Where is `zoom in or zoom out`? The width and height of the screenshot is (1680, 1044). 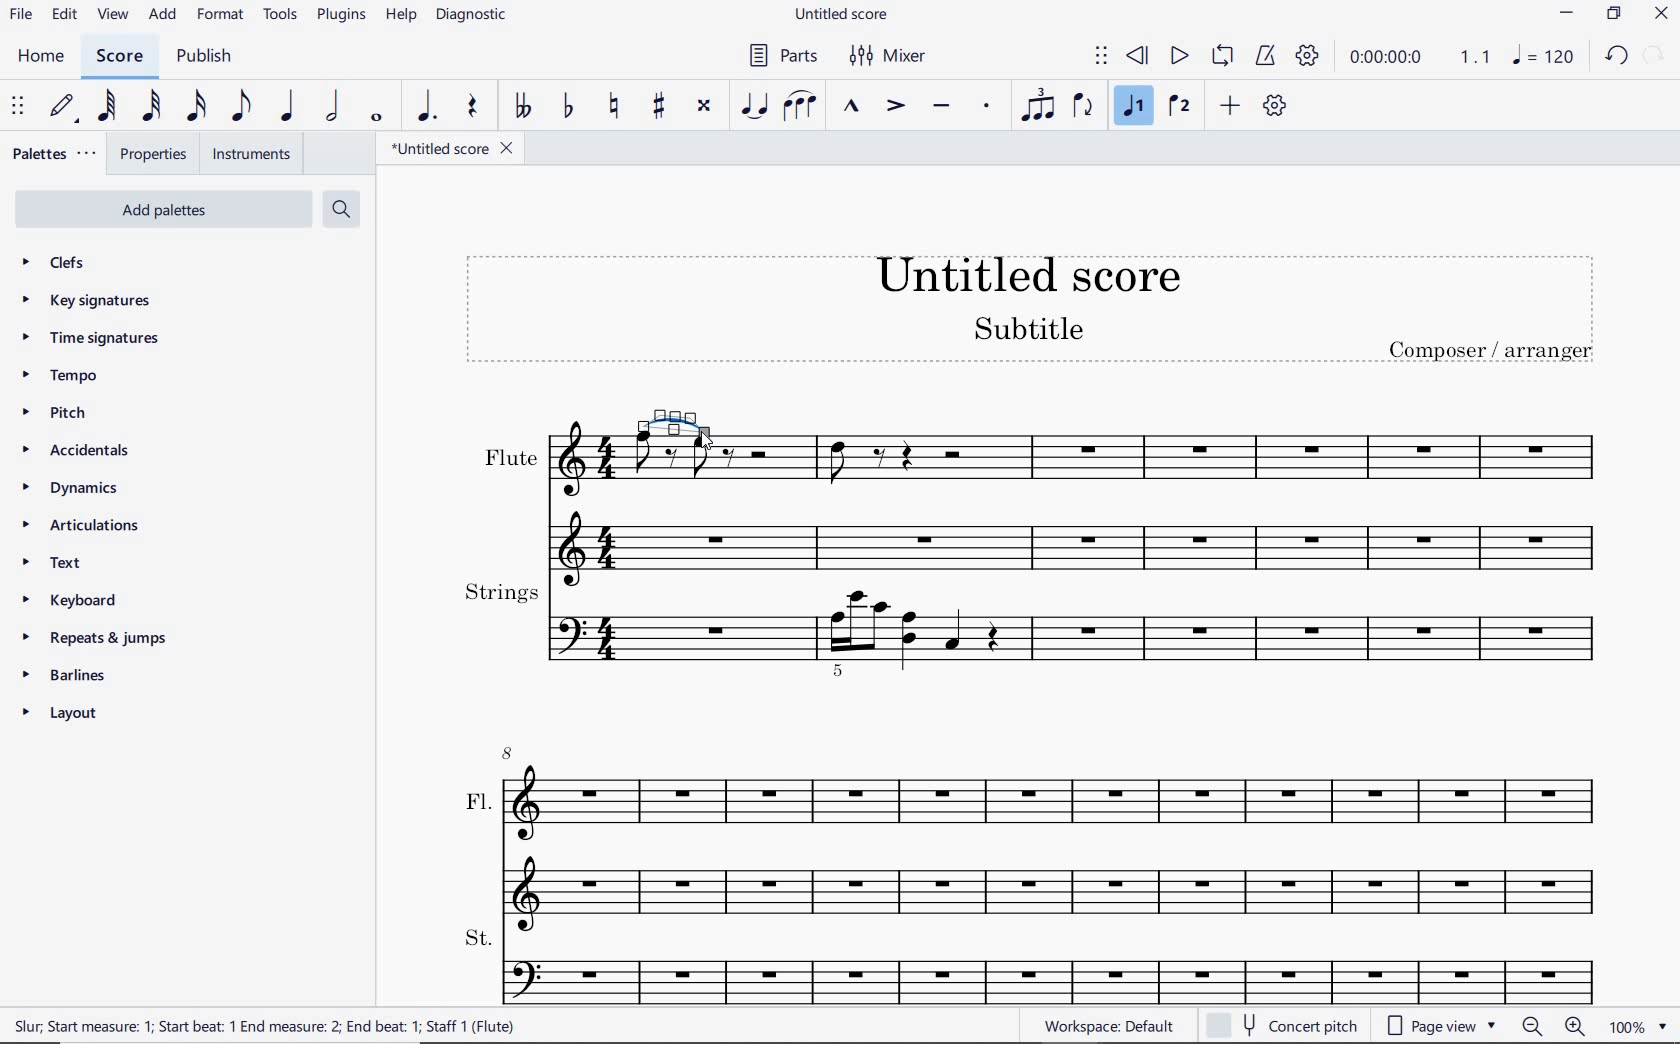 zoom in or zoom out is located at coordinates (1552, 1024).